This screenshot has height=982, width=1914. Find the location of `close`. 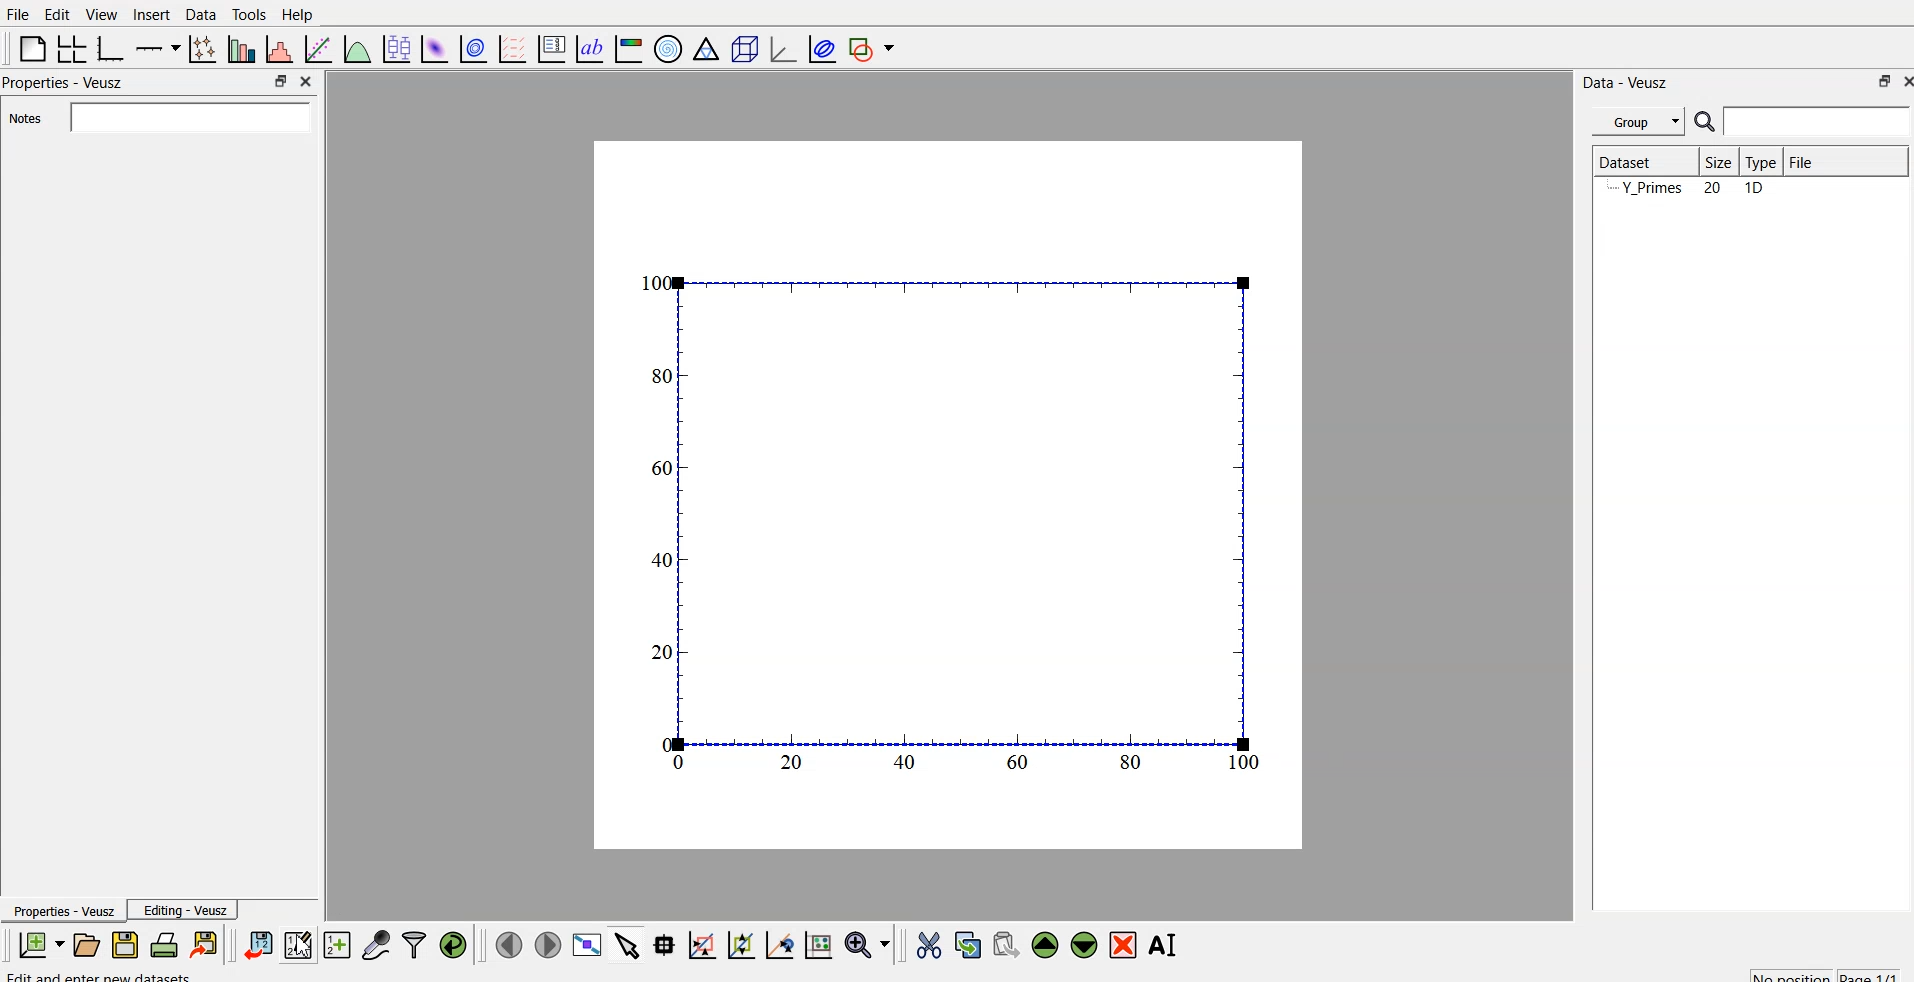

close is located at coordinates (304, 80).